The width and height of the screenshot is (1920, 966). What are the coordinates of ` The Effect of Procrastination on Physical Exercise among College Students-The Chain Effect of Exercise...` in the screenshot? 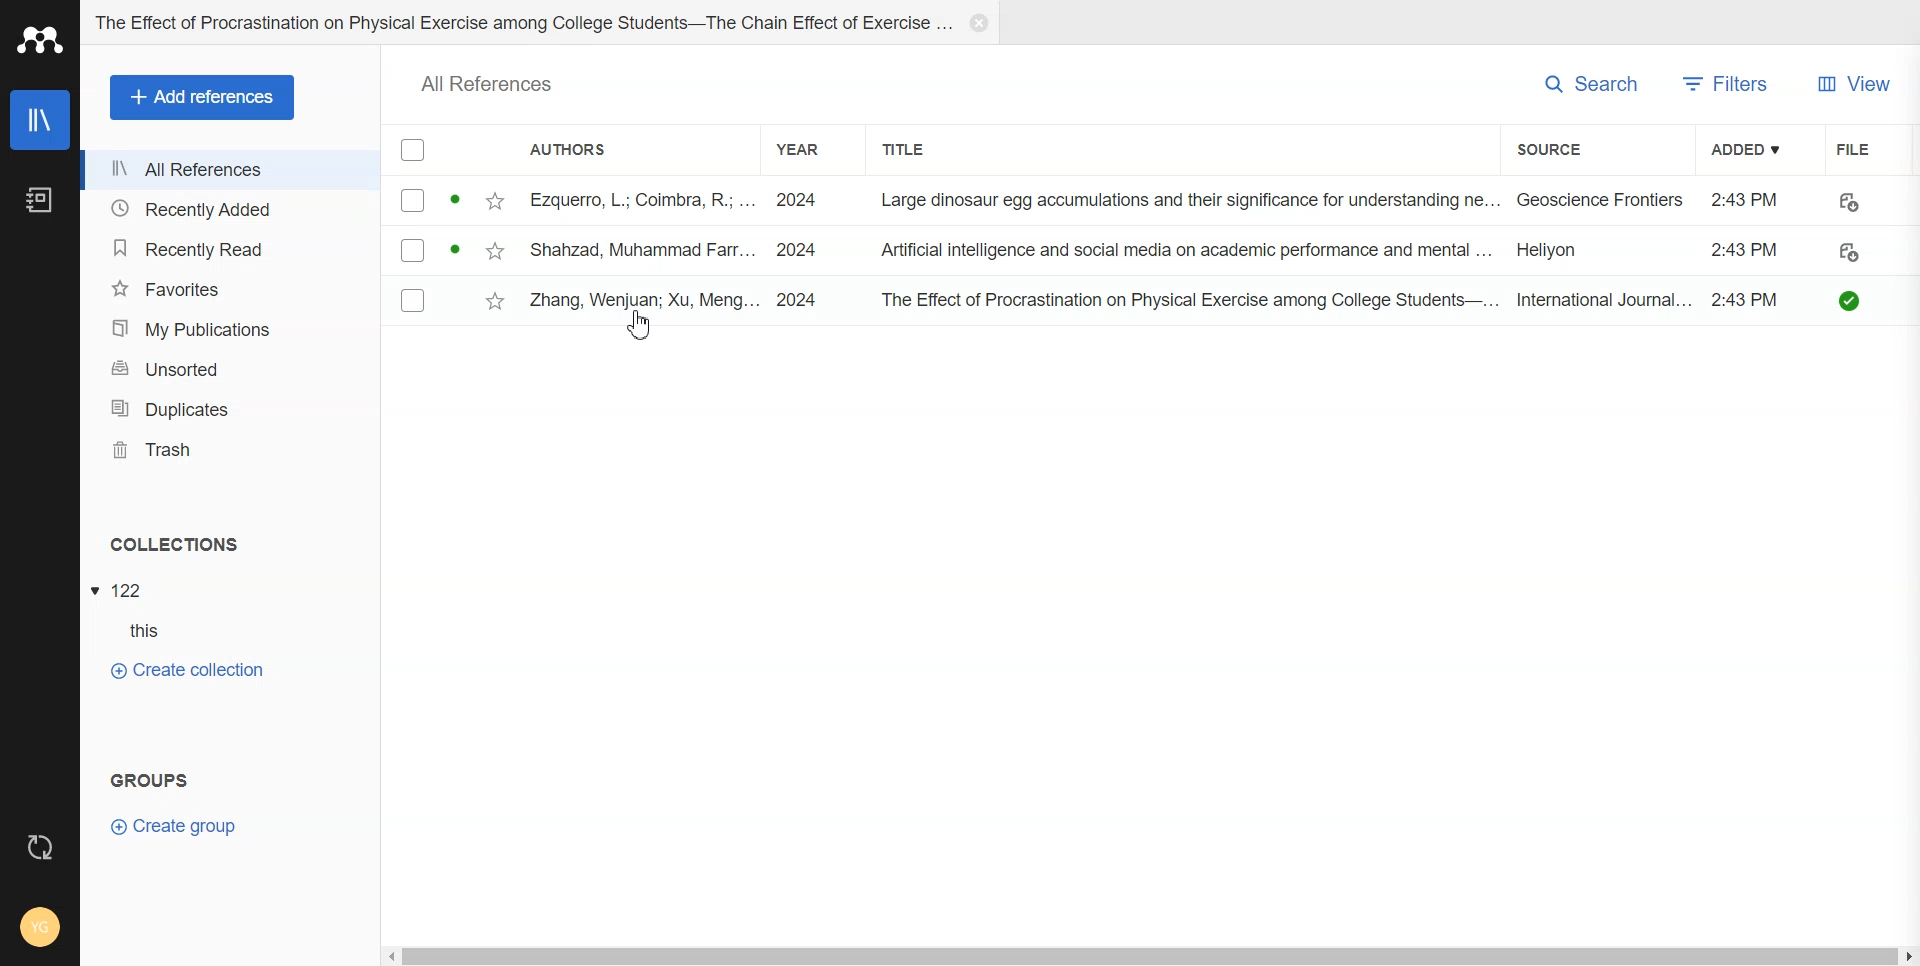 It's located at (522, 19).